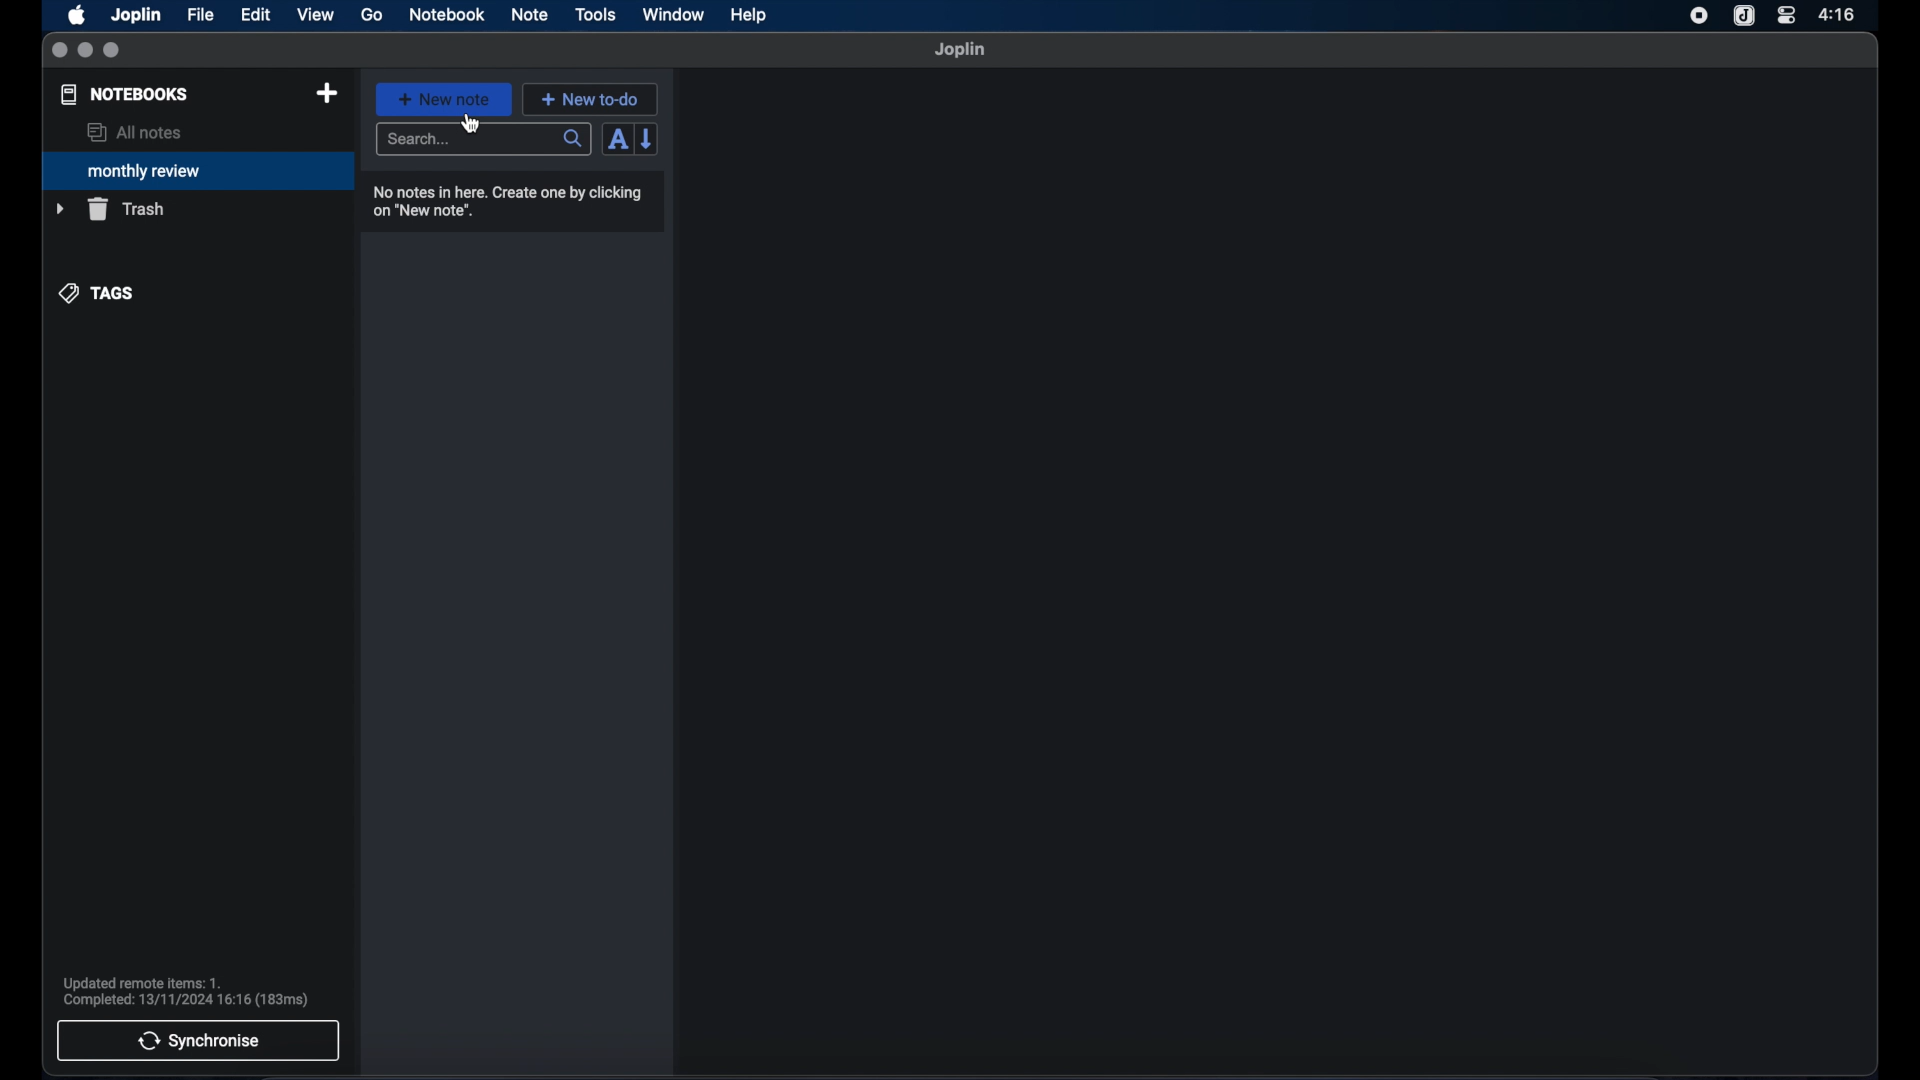 This screenshot has width=1920, height=1080. I want to click on notebook, so click(447, 15).